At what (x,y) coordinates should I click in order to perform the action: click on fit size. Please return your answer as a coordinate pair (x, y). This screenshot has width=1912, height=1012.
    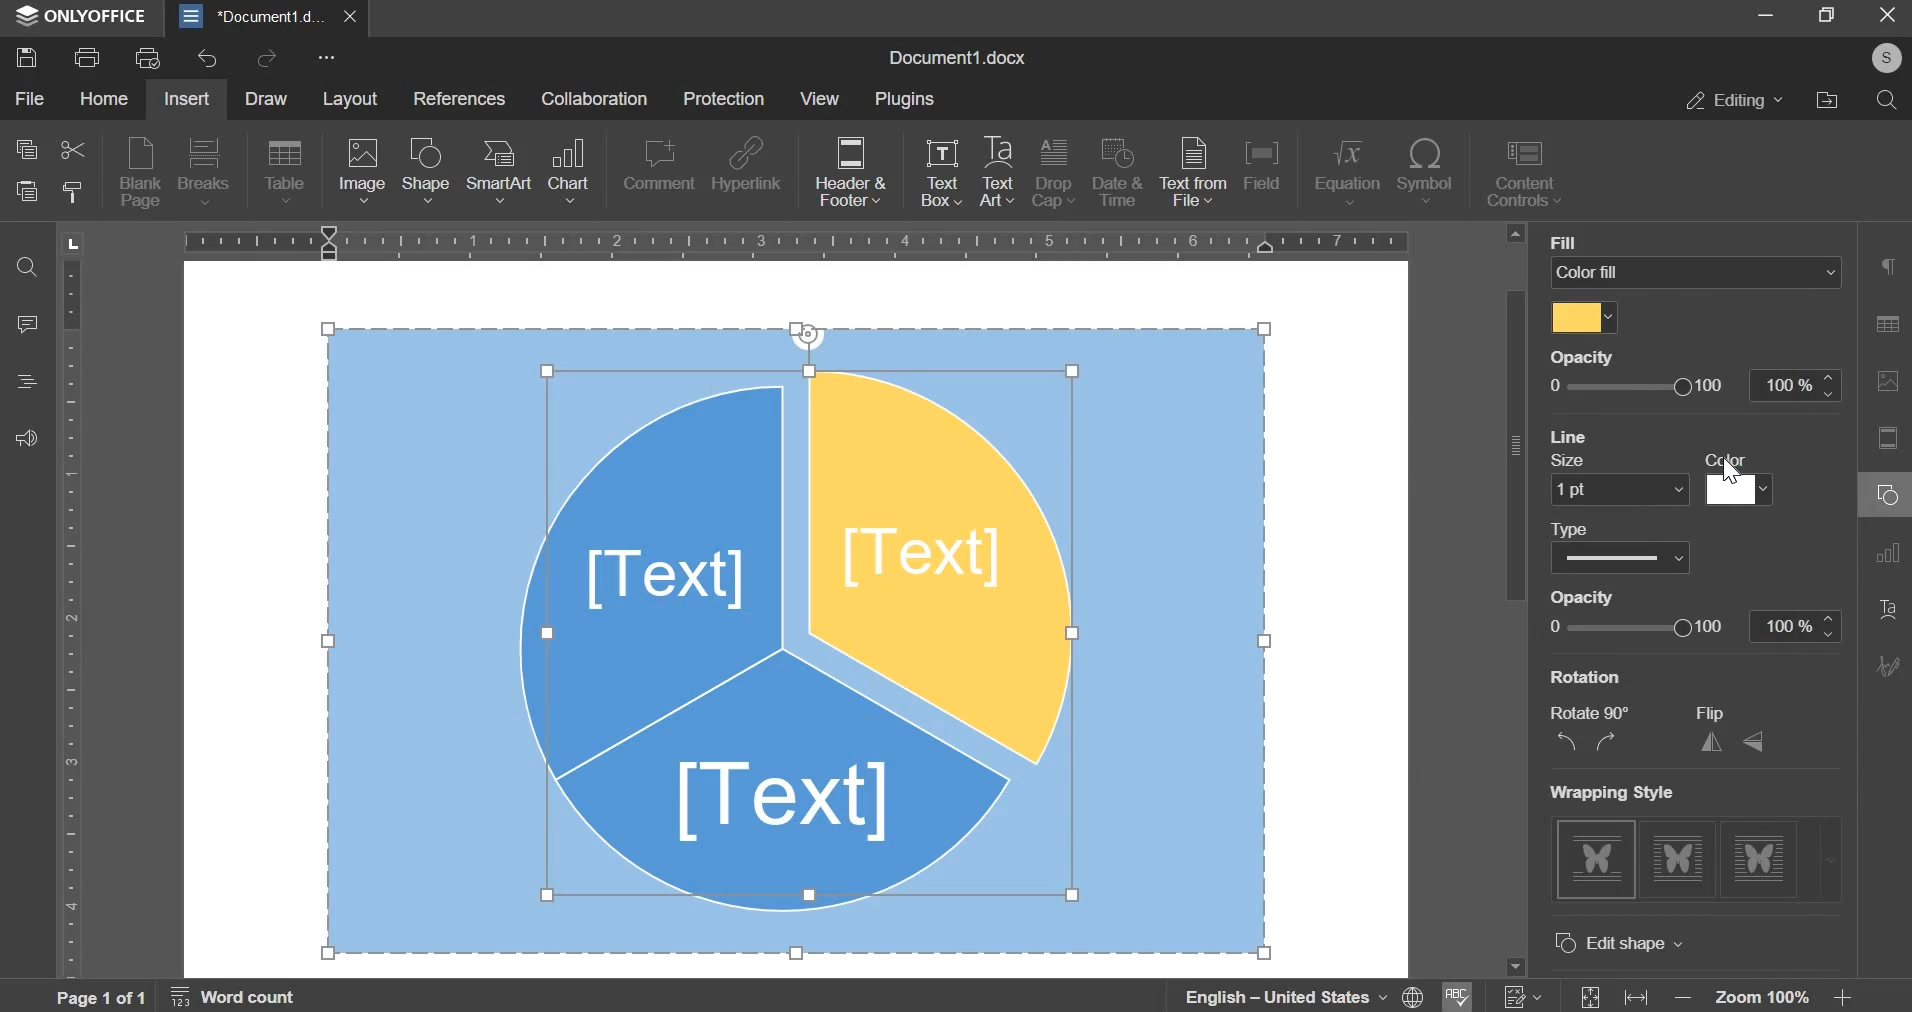
    Looking at the image, I should click on (1589, 990).